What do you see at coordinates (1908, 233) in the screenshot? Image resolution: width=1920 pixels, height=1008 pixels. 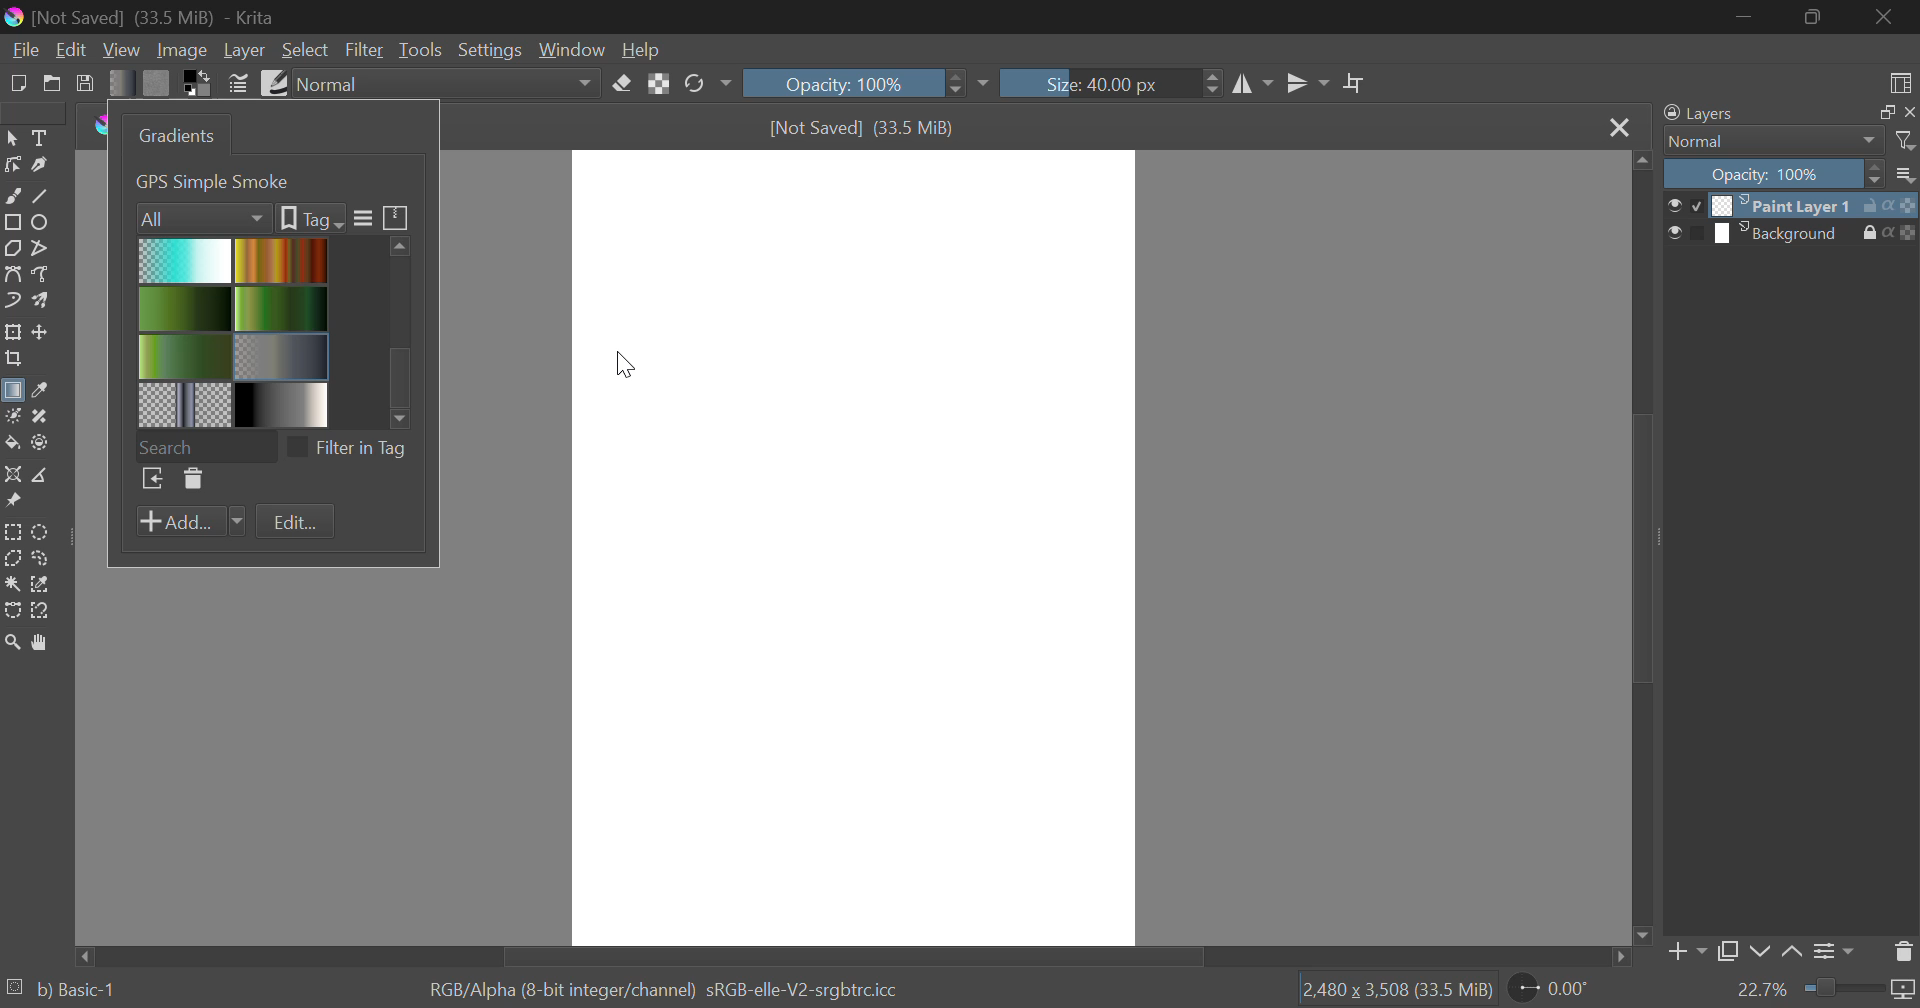 I see `icon` at bounding box center [1908, 233].